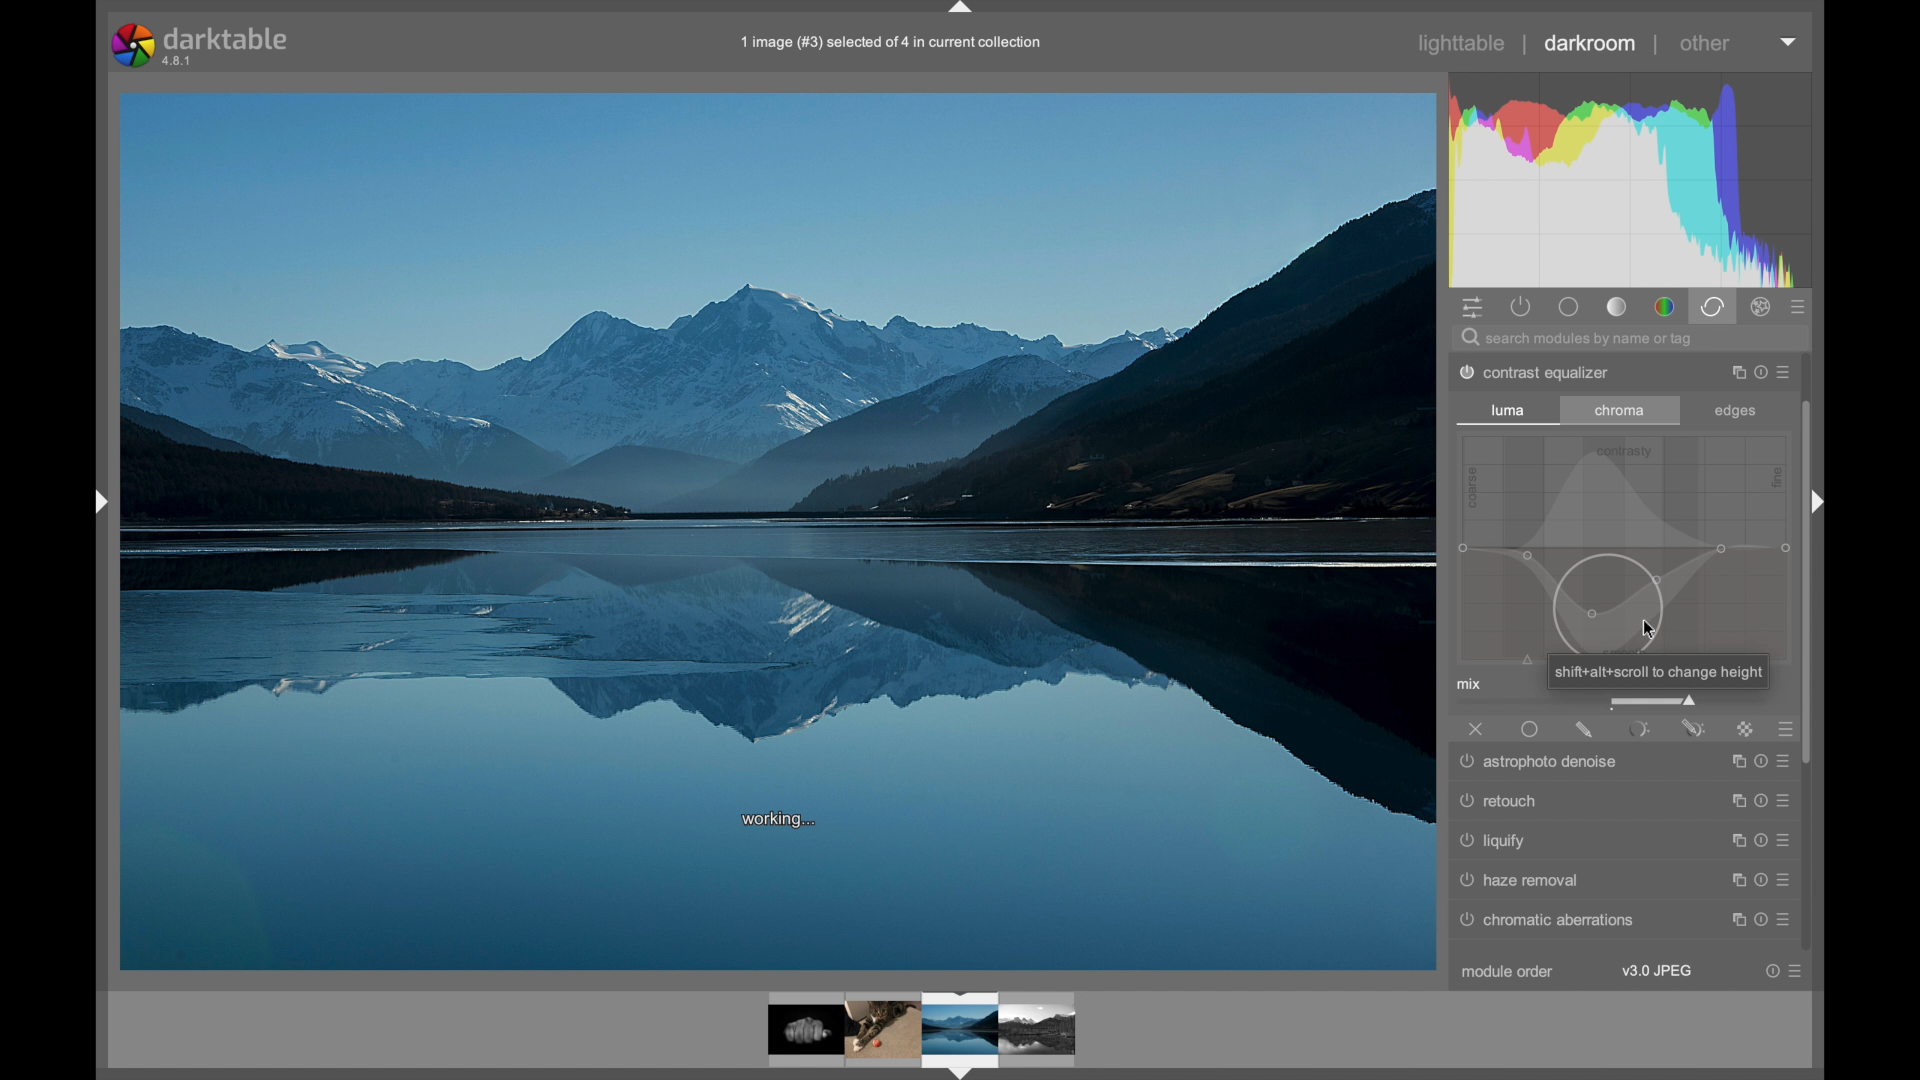  I want to click on mix, so click(1469, 684).